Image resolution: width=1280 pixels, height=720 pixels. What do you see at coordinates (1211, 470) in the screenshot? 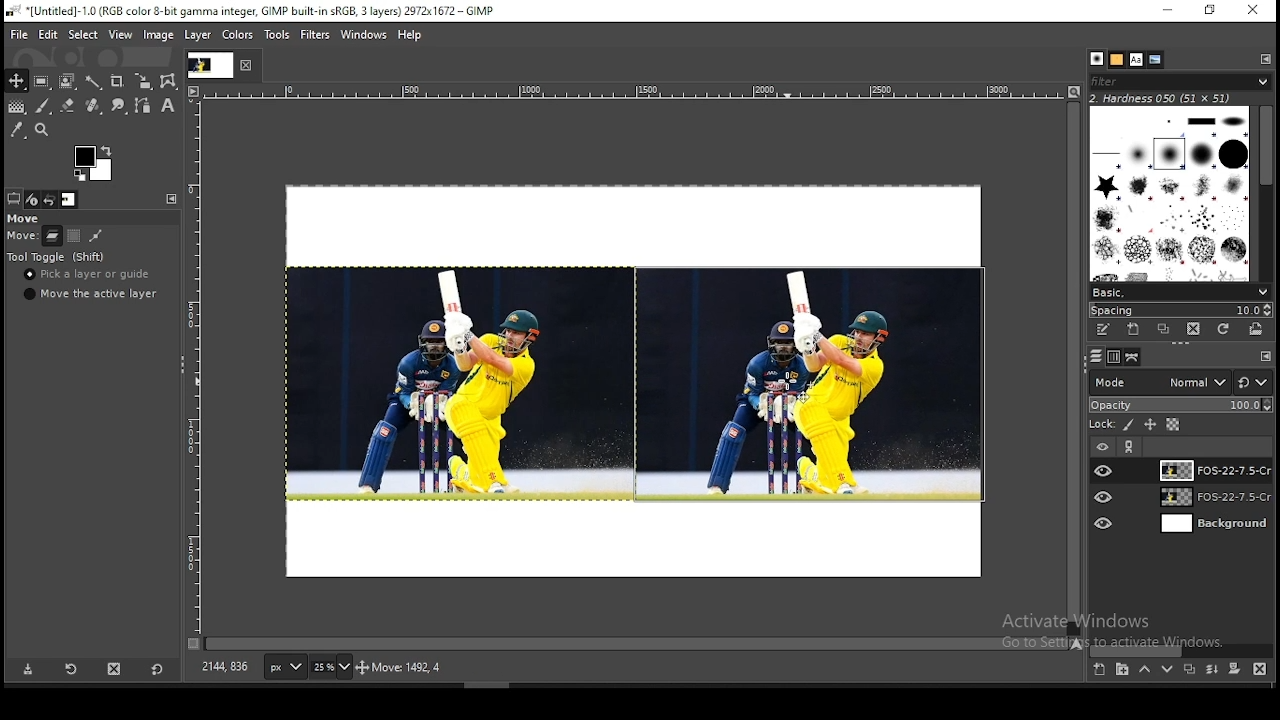
I see `layer ` at bounding box center [1211, 470].